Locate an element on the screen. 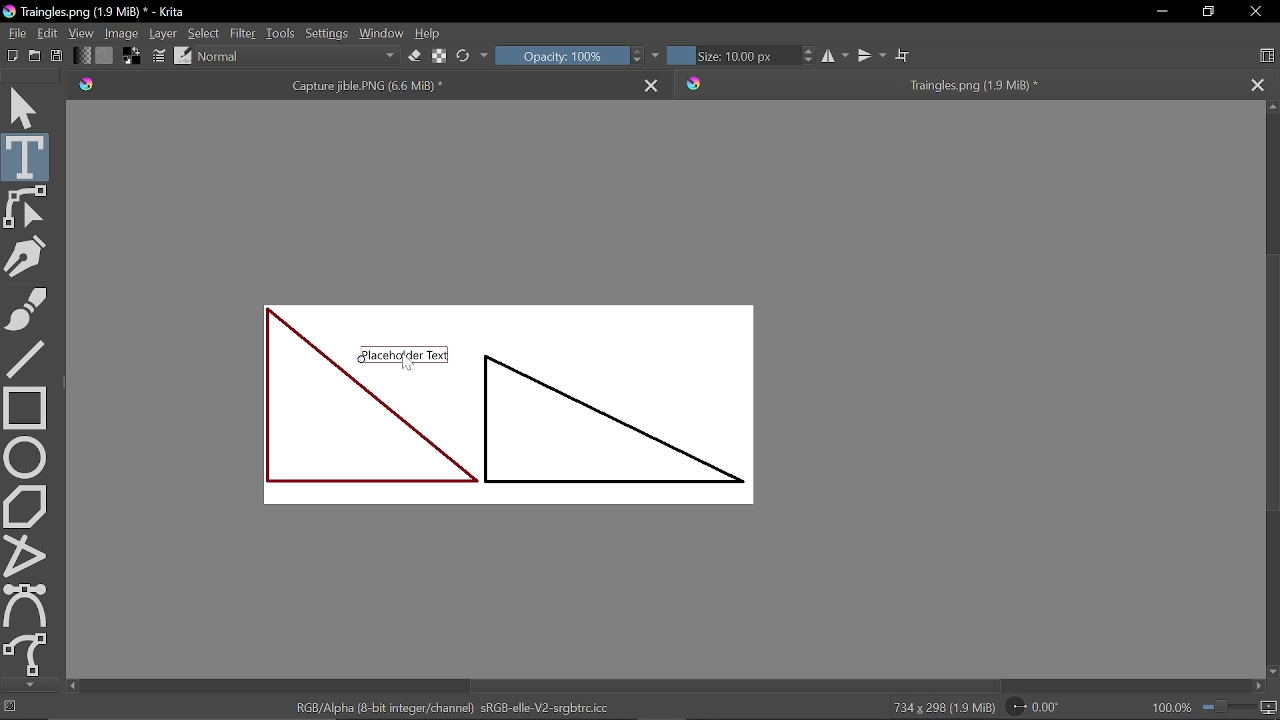 The image size is (1280, 720). Move down tools is located at coordinates (28, 684).